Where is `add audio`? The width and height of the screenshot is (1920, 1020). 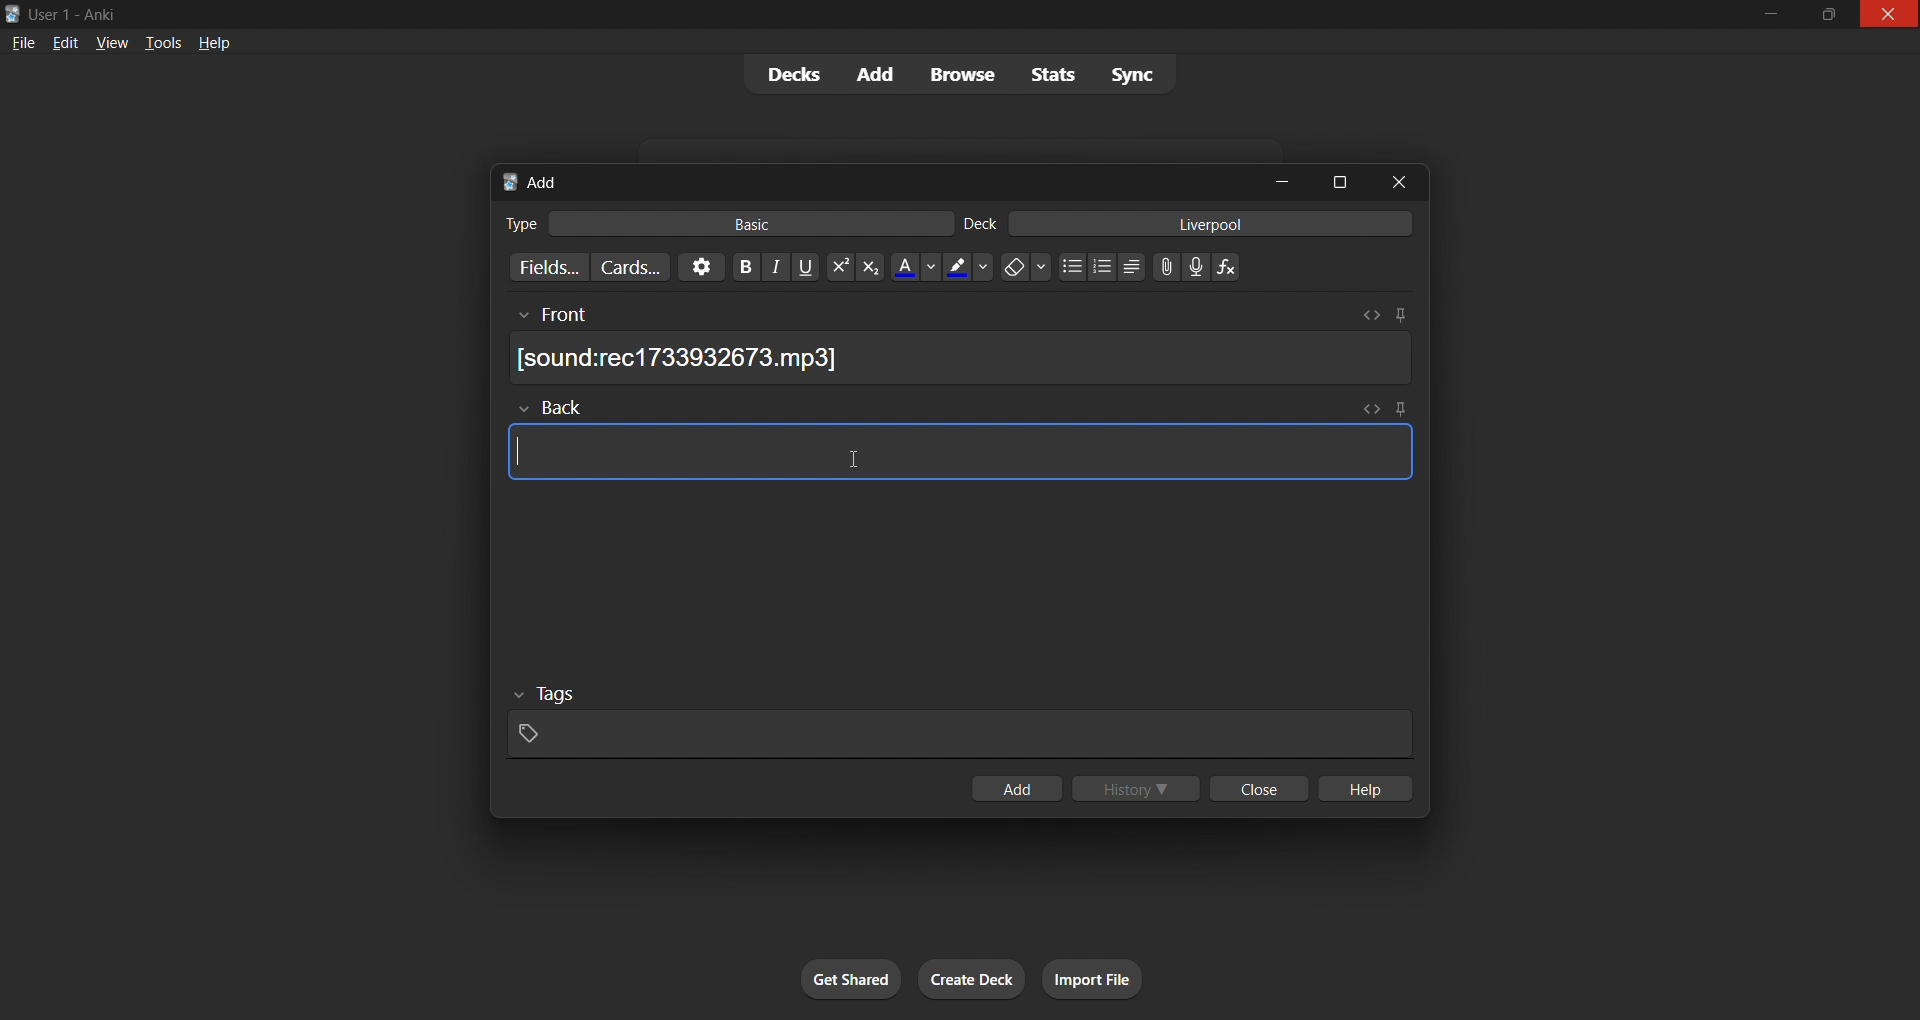
add audio is located at coordinates (1196, 266).